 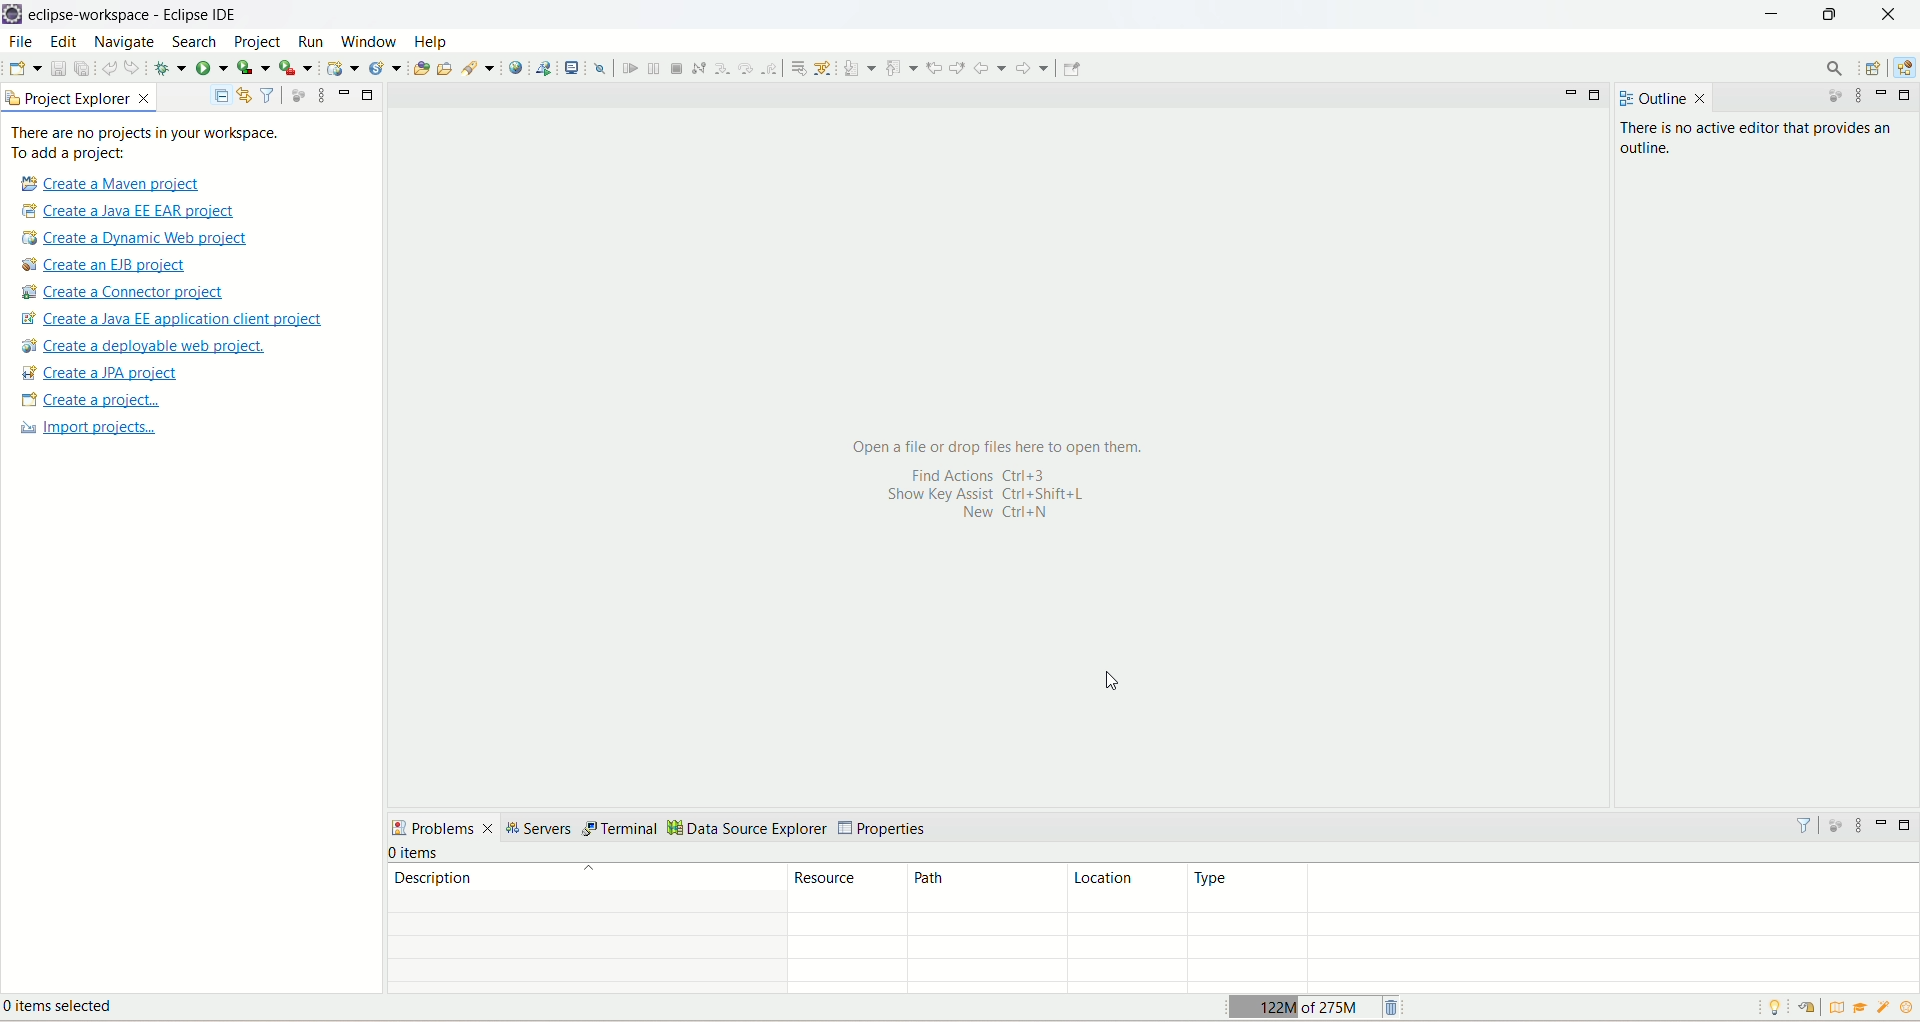 What do you see at coordinates (135, 67) in the screenshot?
I see `redo` at bounding box center [135, 67].